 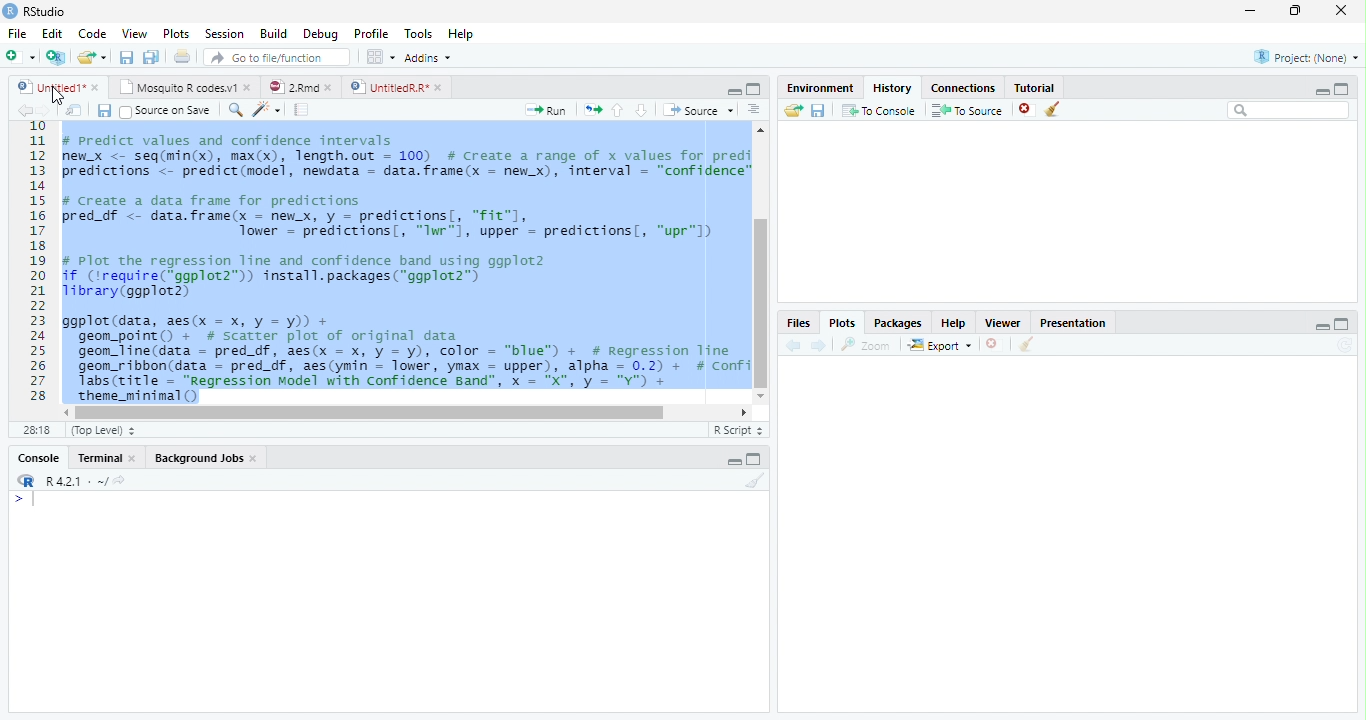 I want to click on Show in new window, so click(x=74, y=111).